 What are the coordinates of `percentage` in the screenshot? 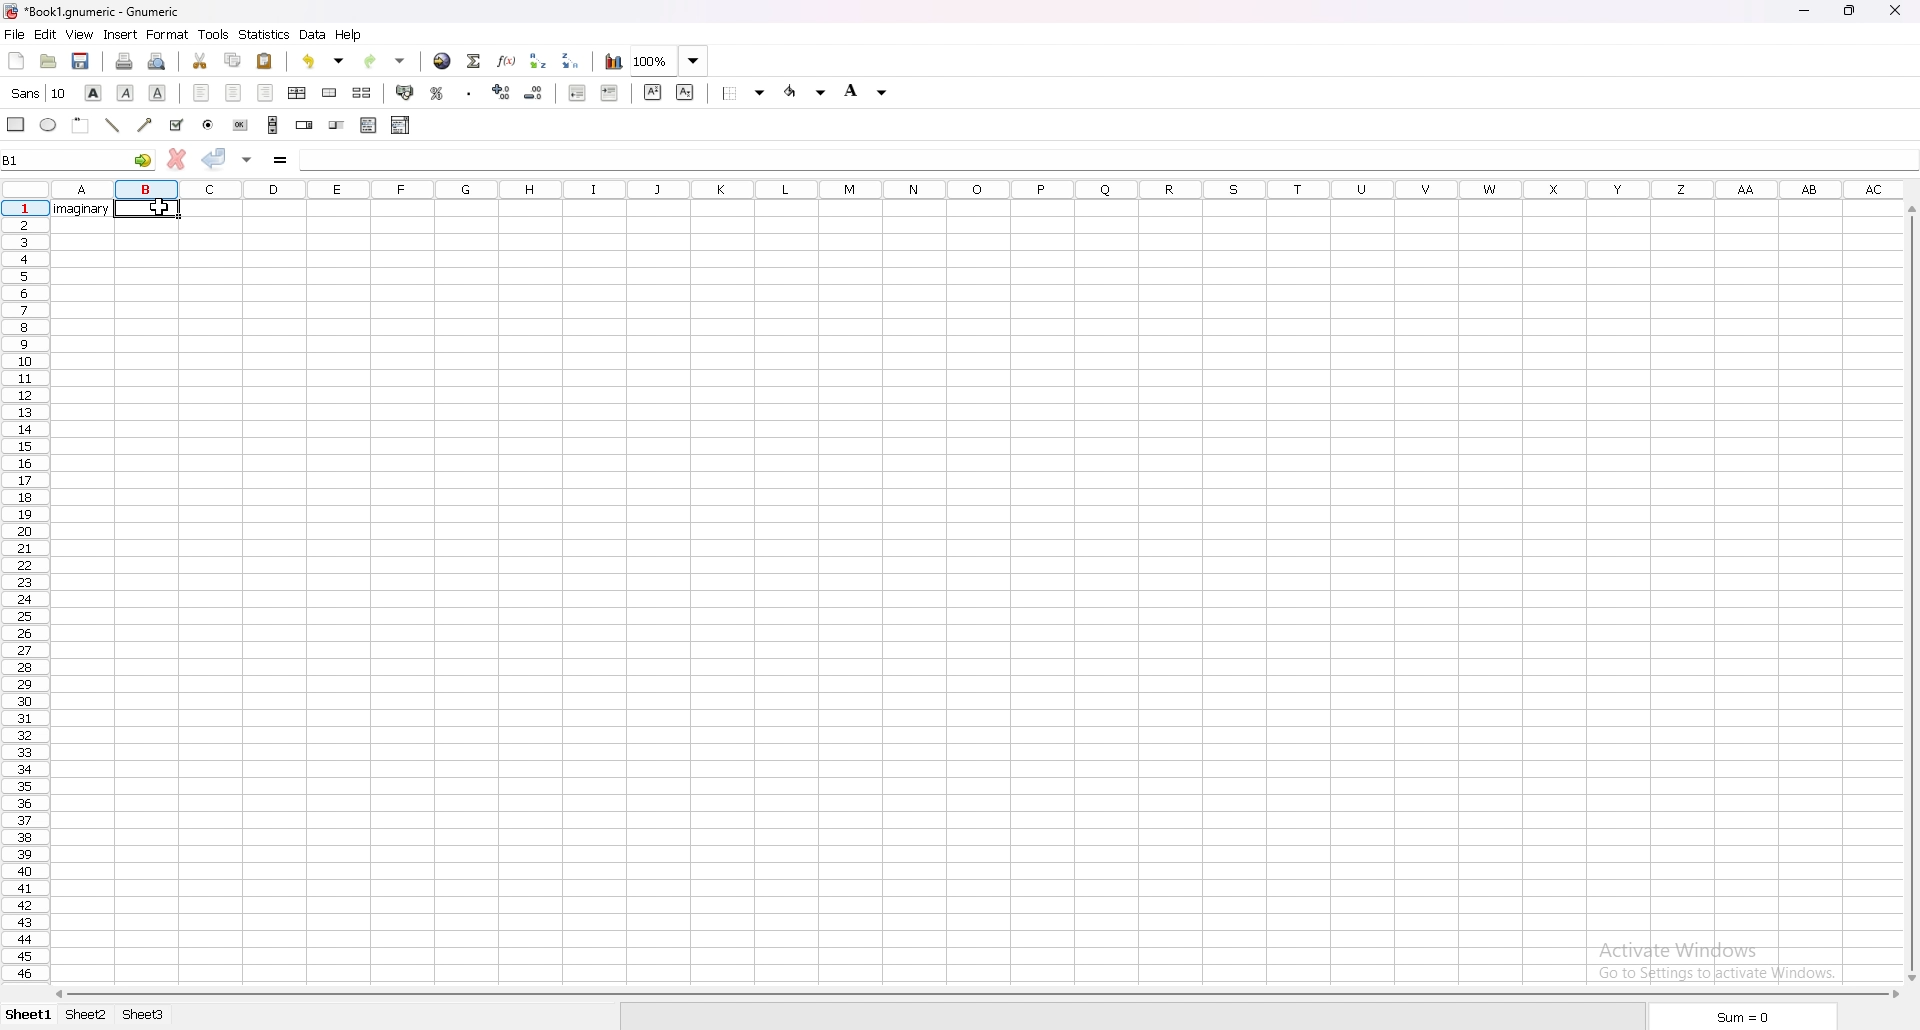 It's located at (437, 92).